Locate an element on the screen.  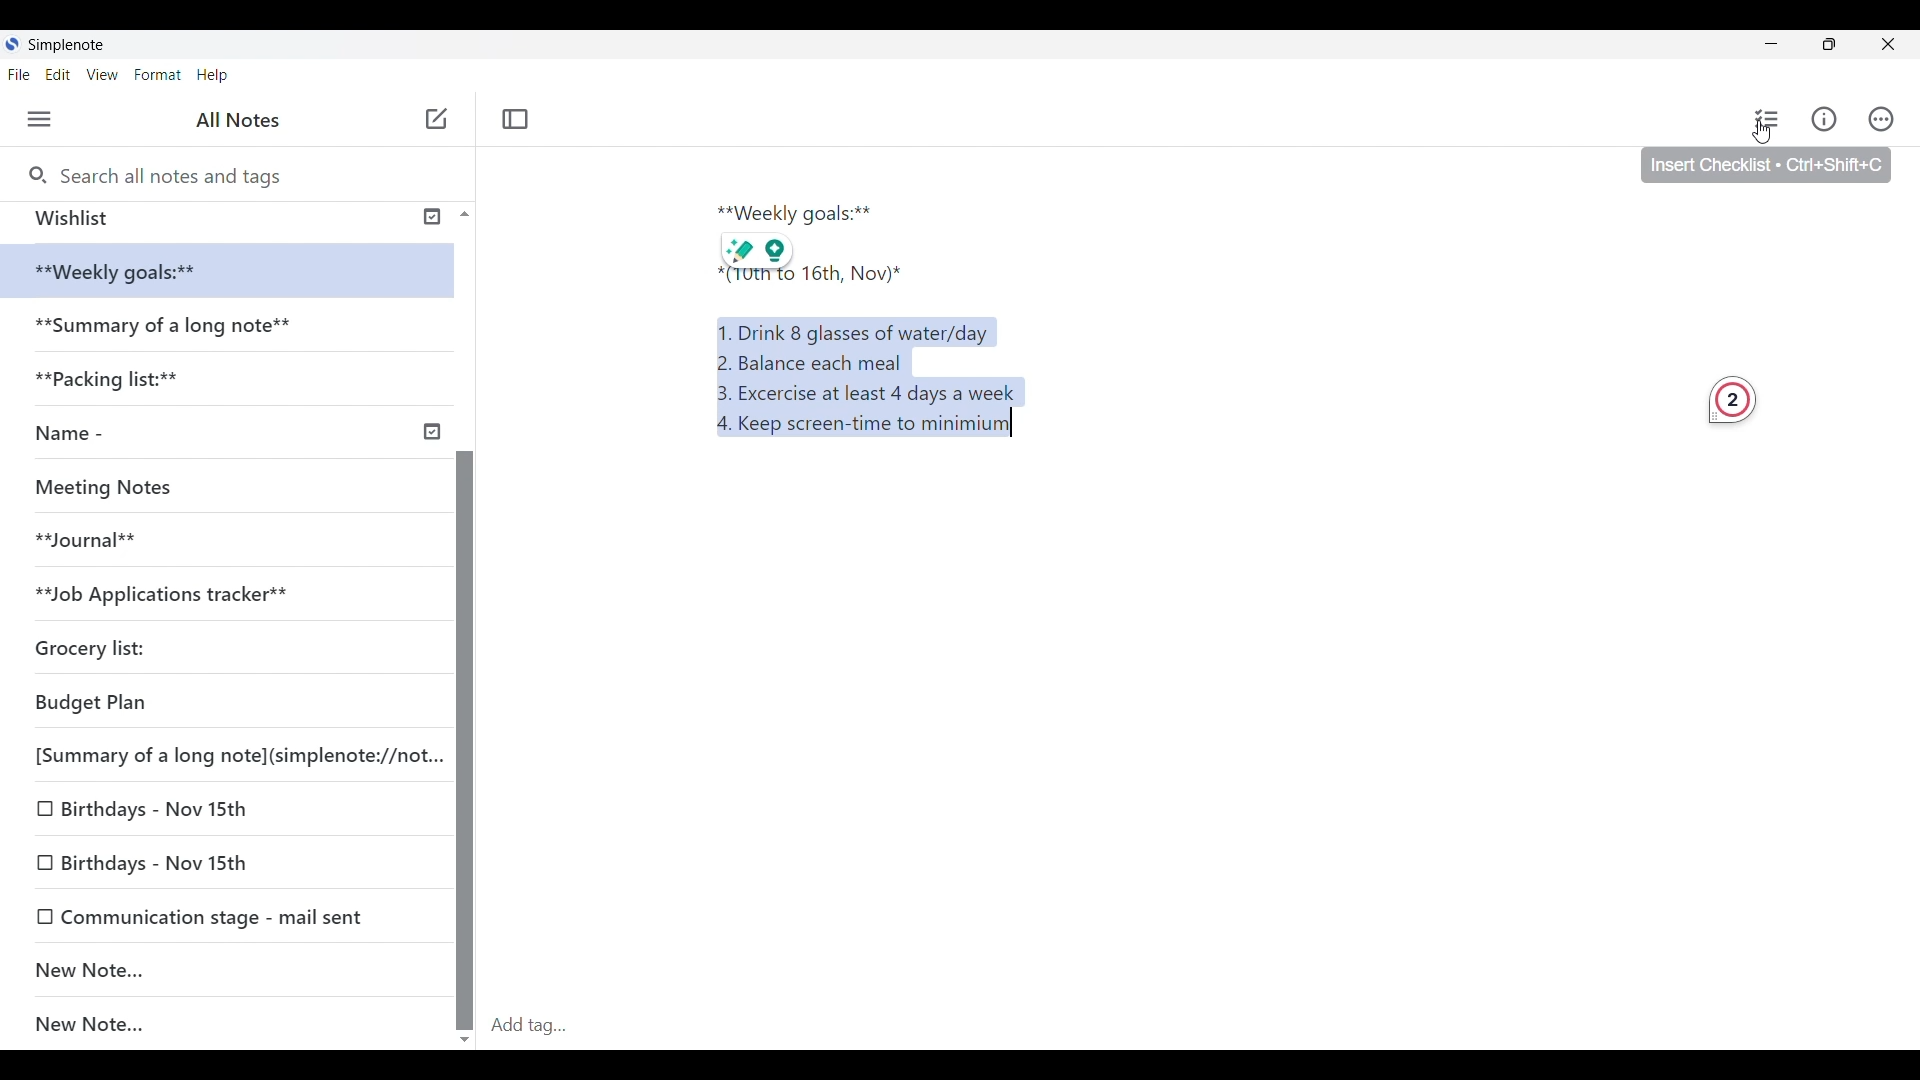
Add tag is located at coordinates (1200, 1025).